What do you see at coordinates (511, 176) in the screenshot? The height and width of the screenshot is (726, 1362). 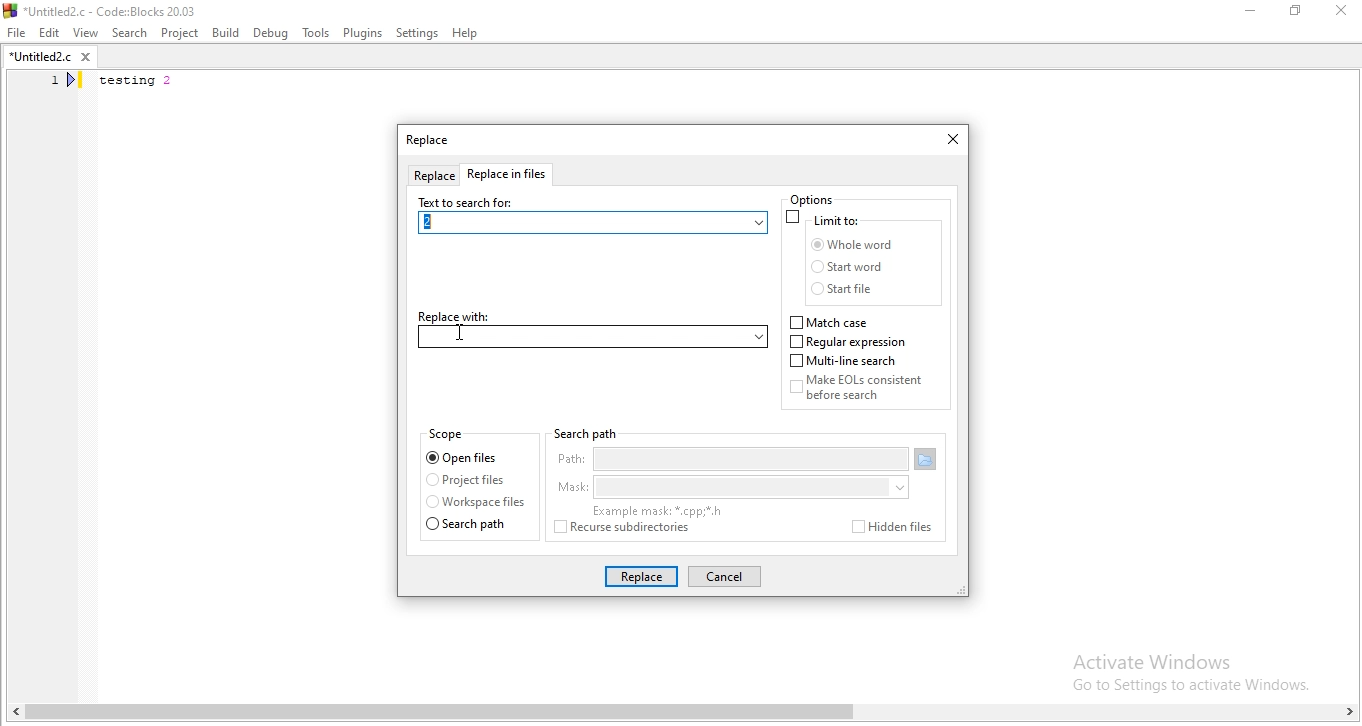 I see `replace files` at bounding box center [511, 176].